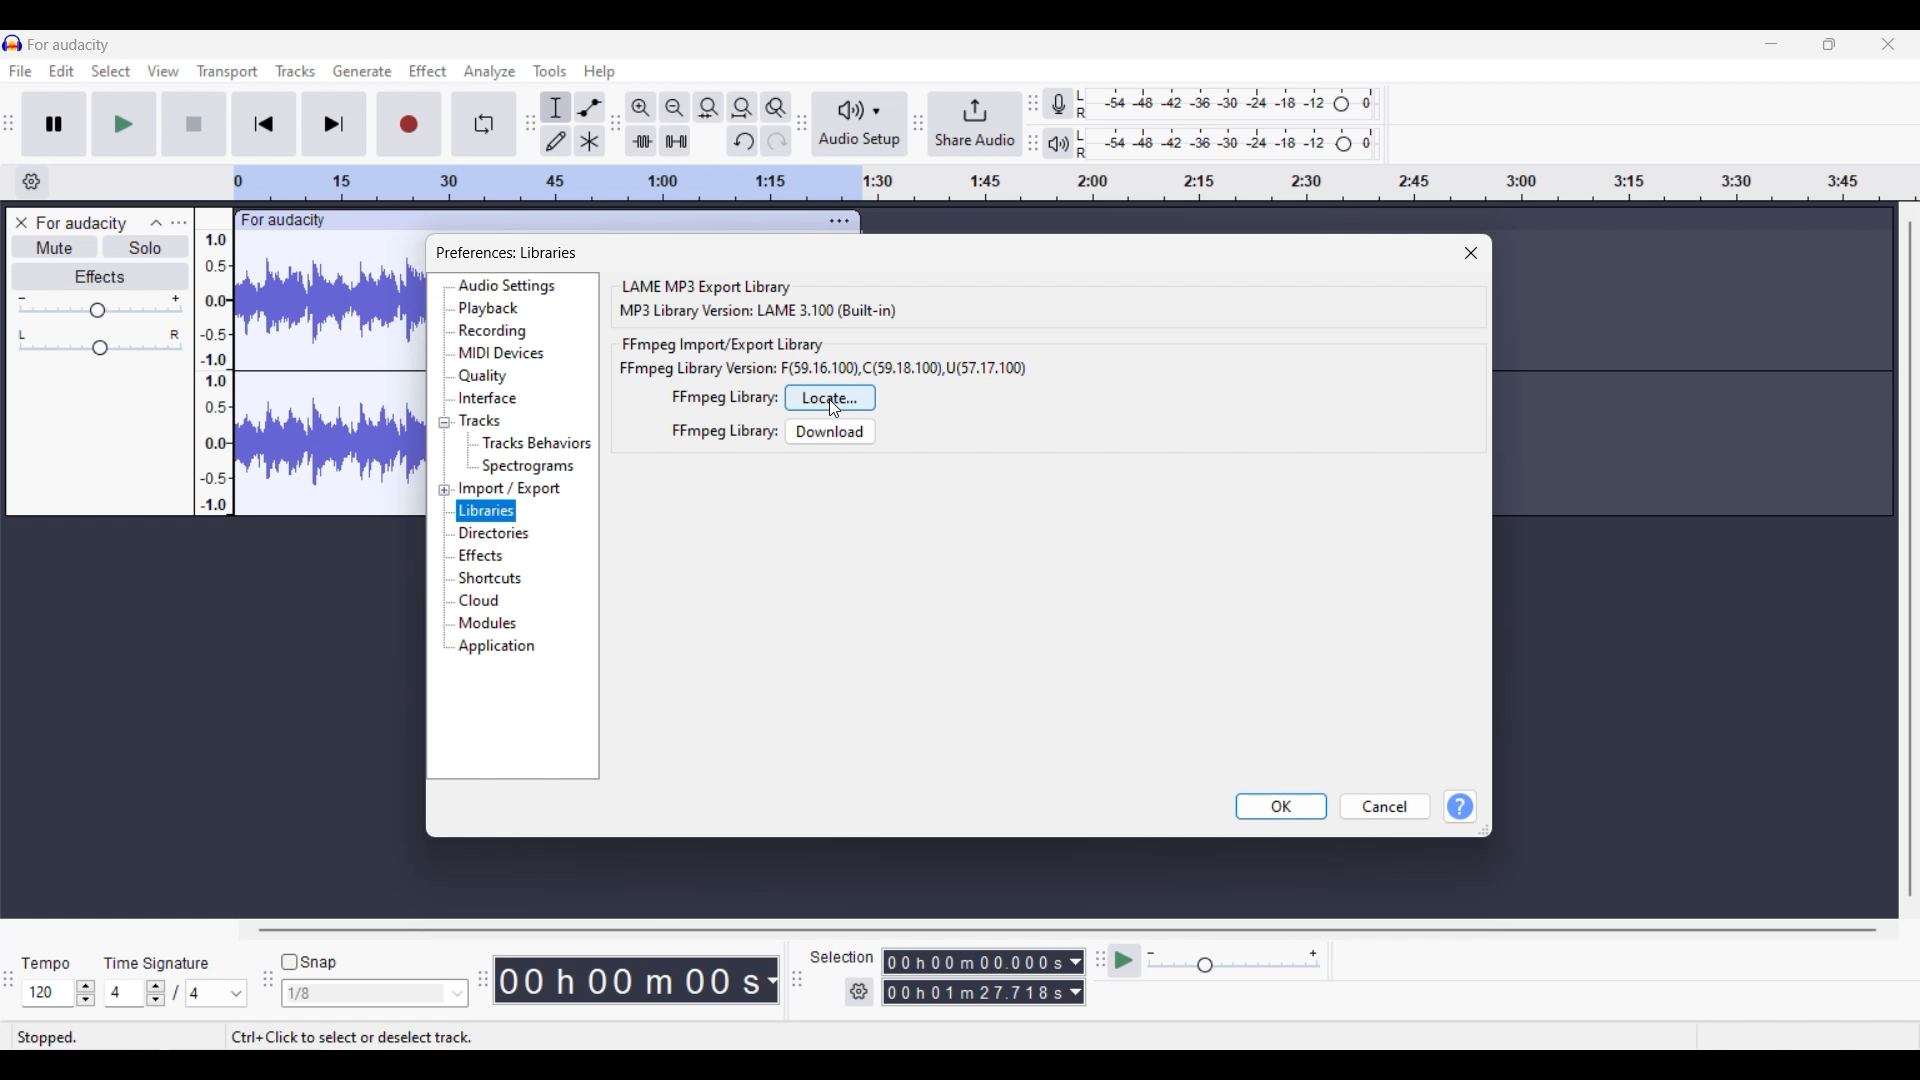 The height and width of the screenshot is (1080, 1920). I want to click on Close, so click(1472, 253).